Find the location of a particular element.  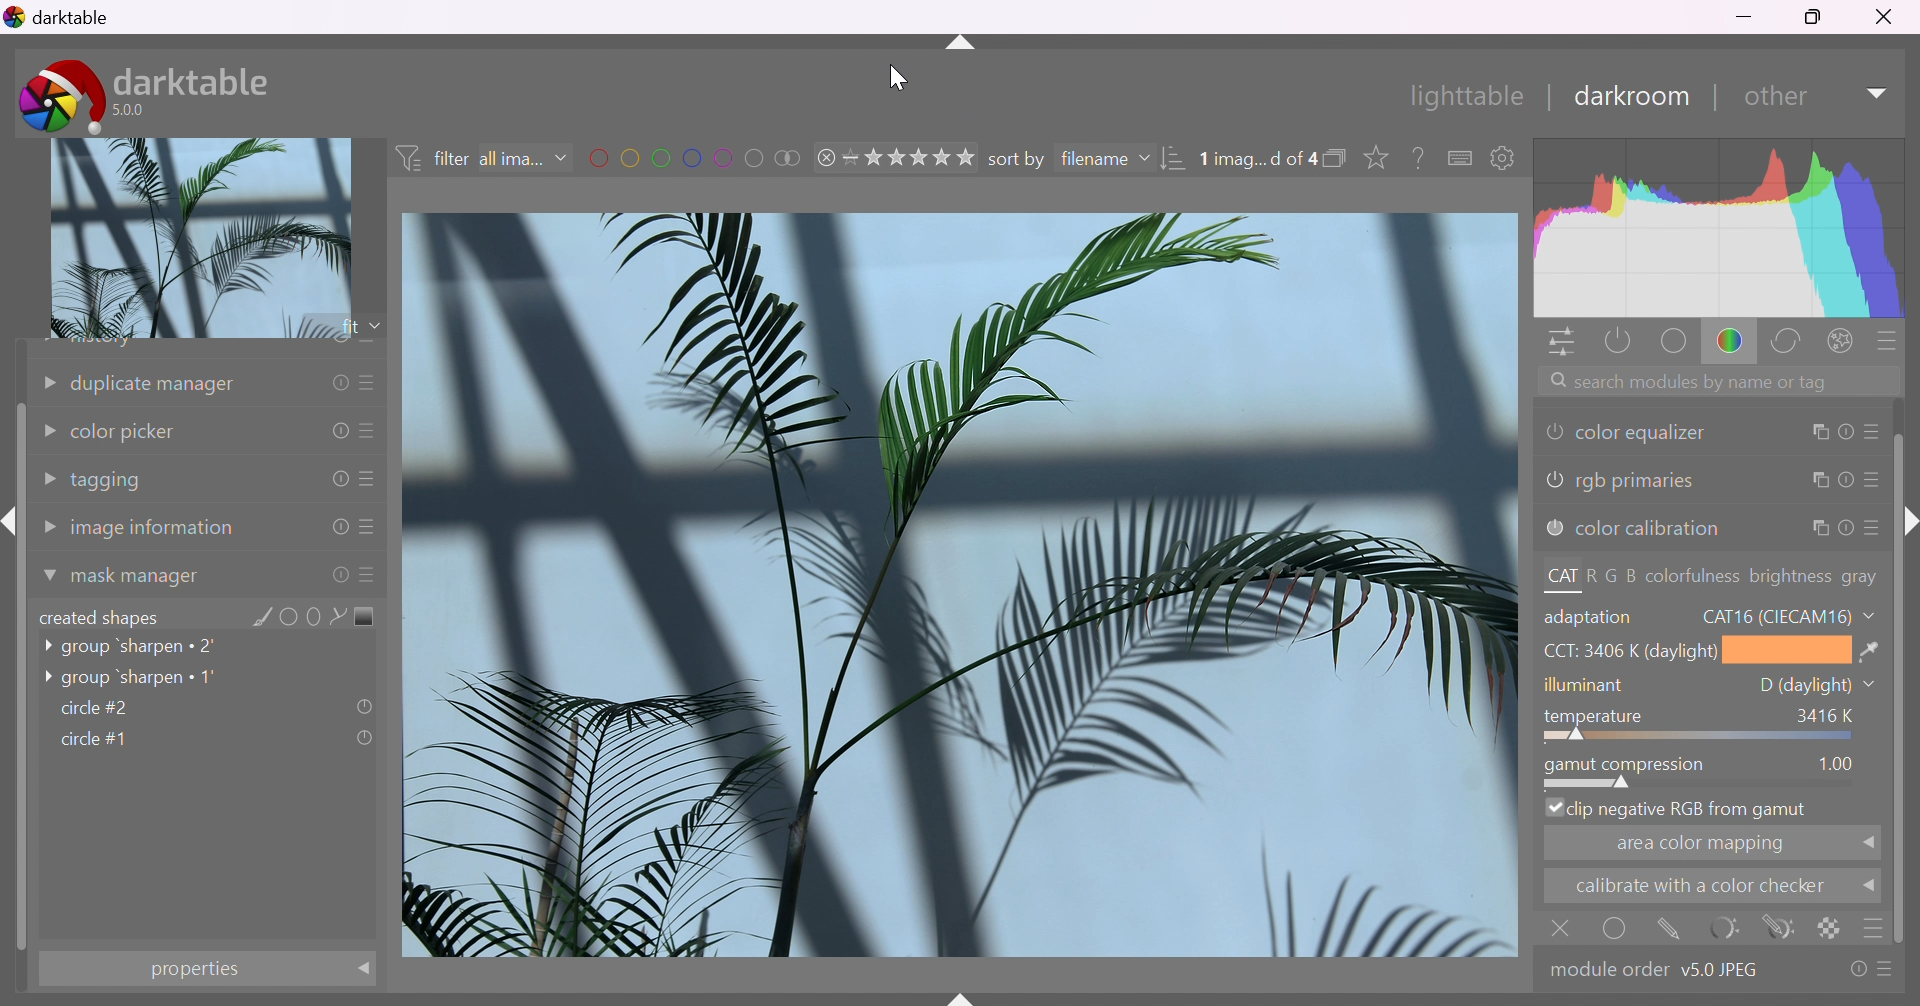

mask manager is located at coordinates (208, 579).